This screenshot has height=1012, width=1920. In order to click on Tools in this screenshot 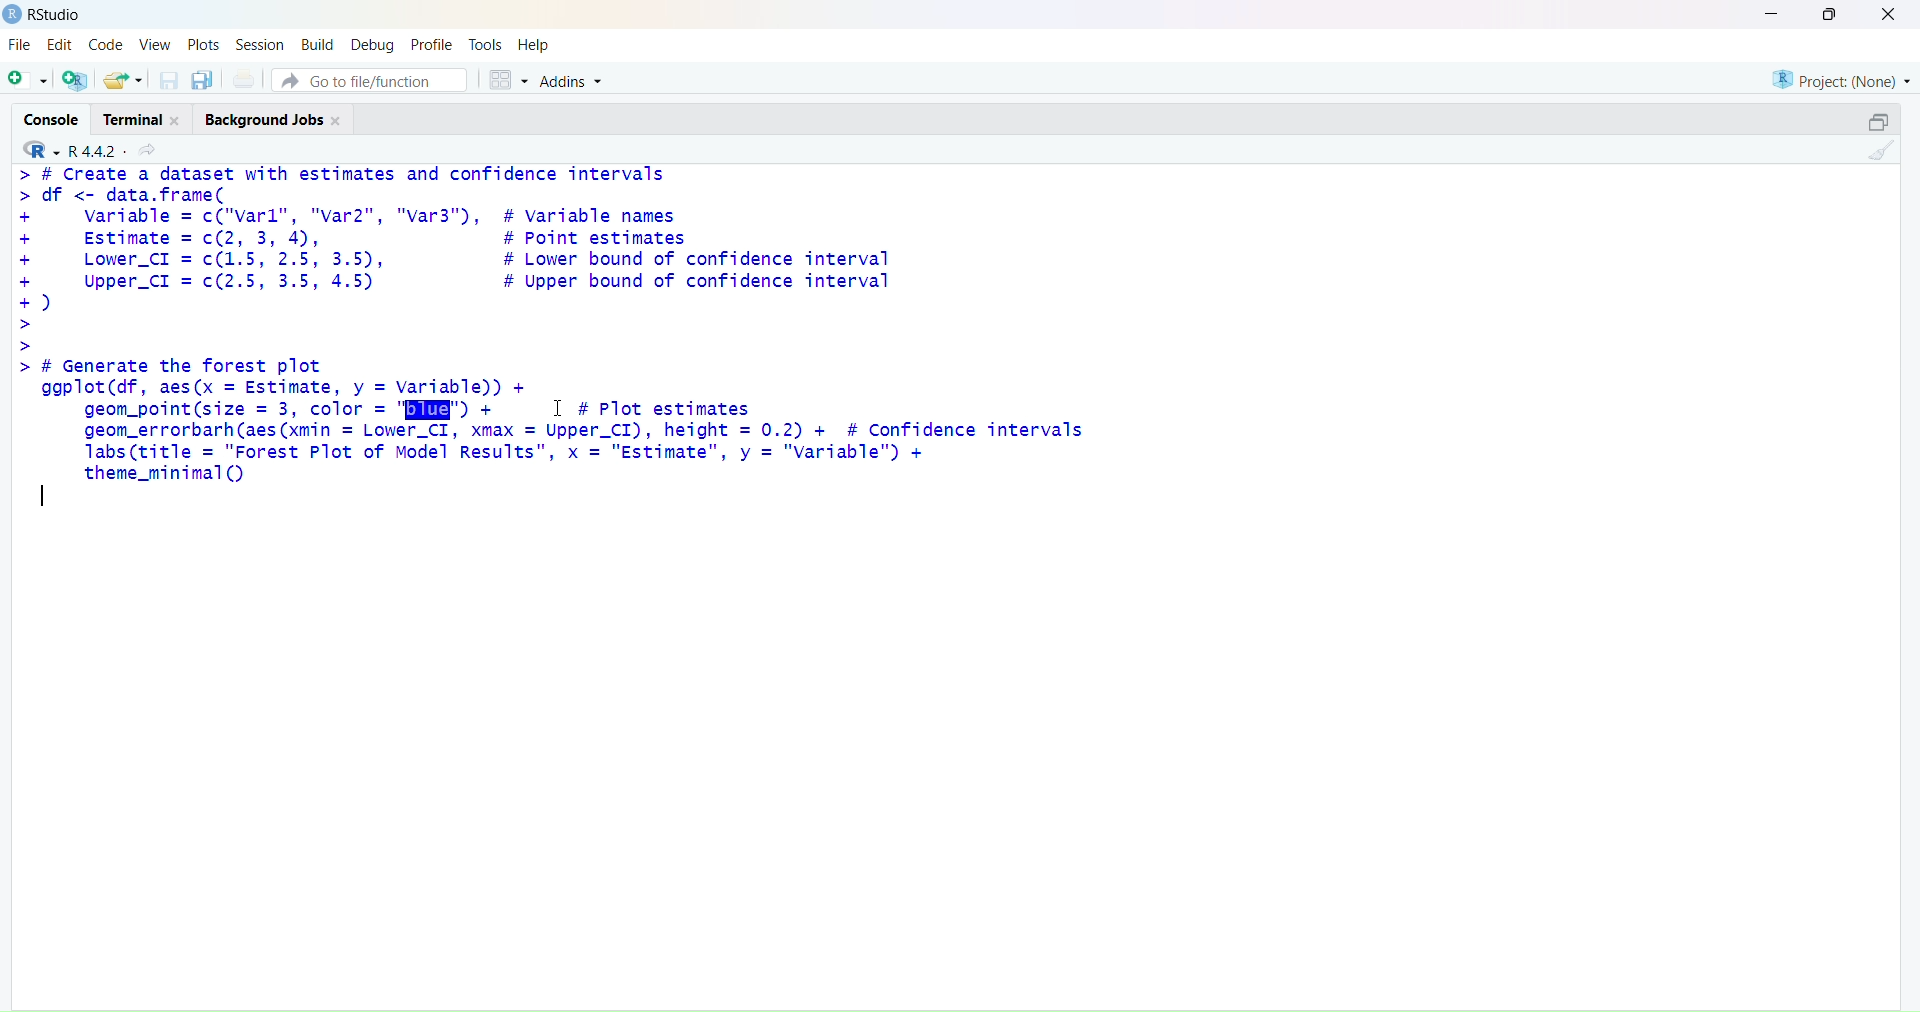, I will do `click(487, 44)`.